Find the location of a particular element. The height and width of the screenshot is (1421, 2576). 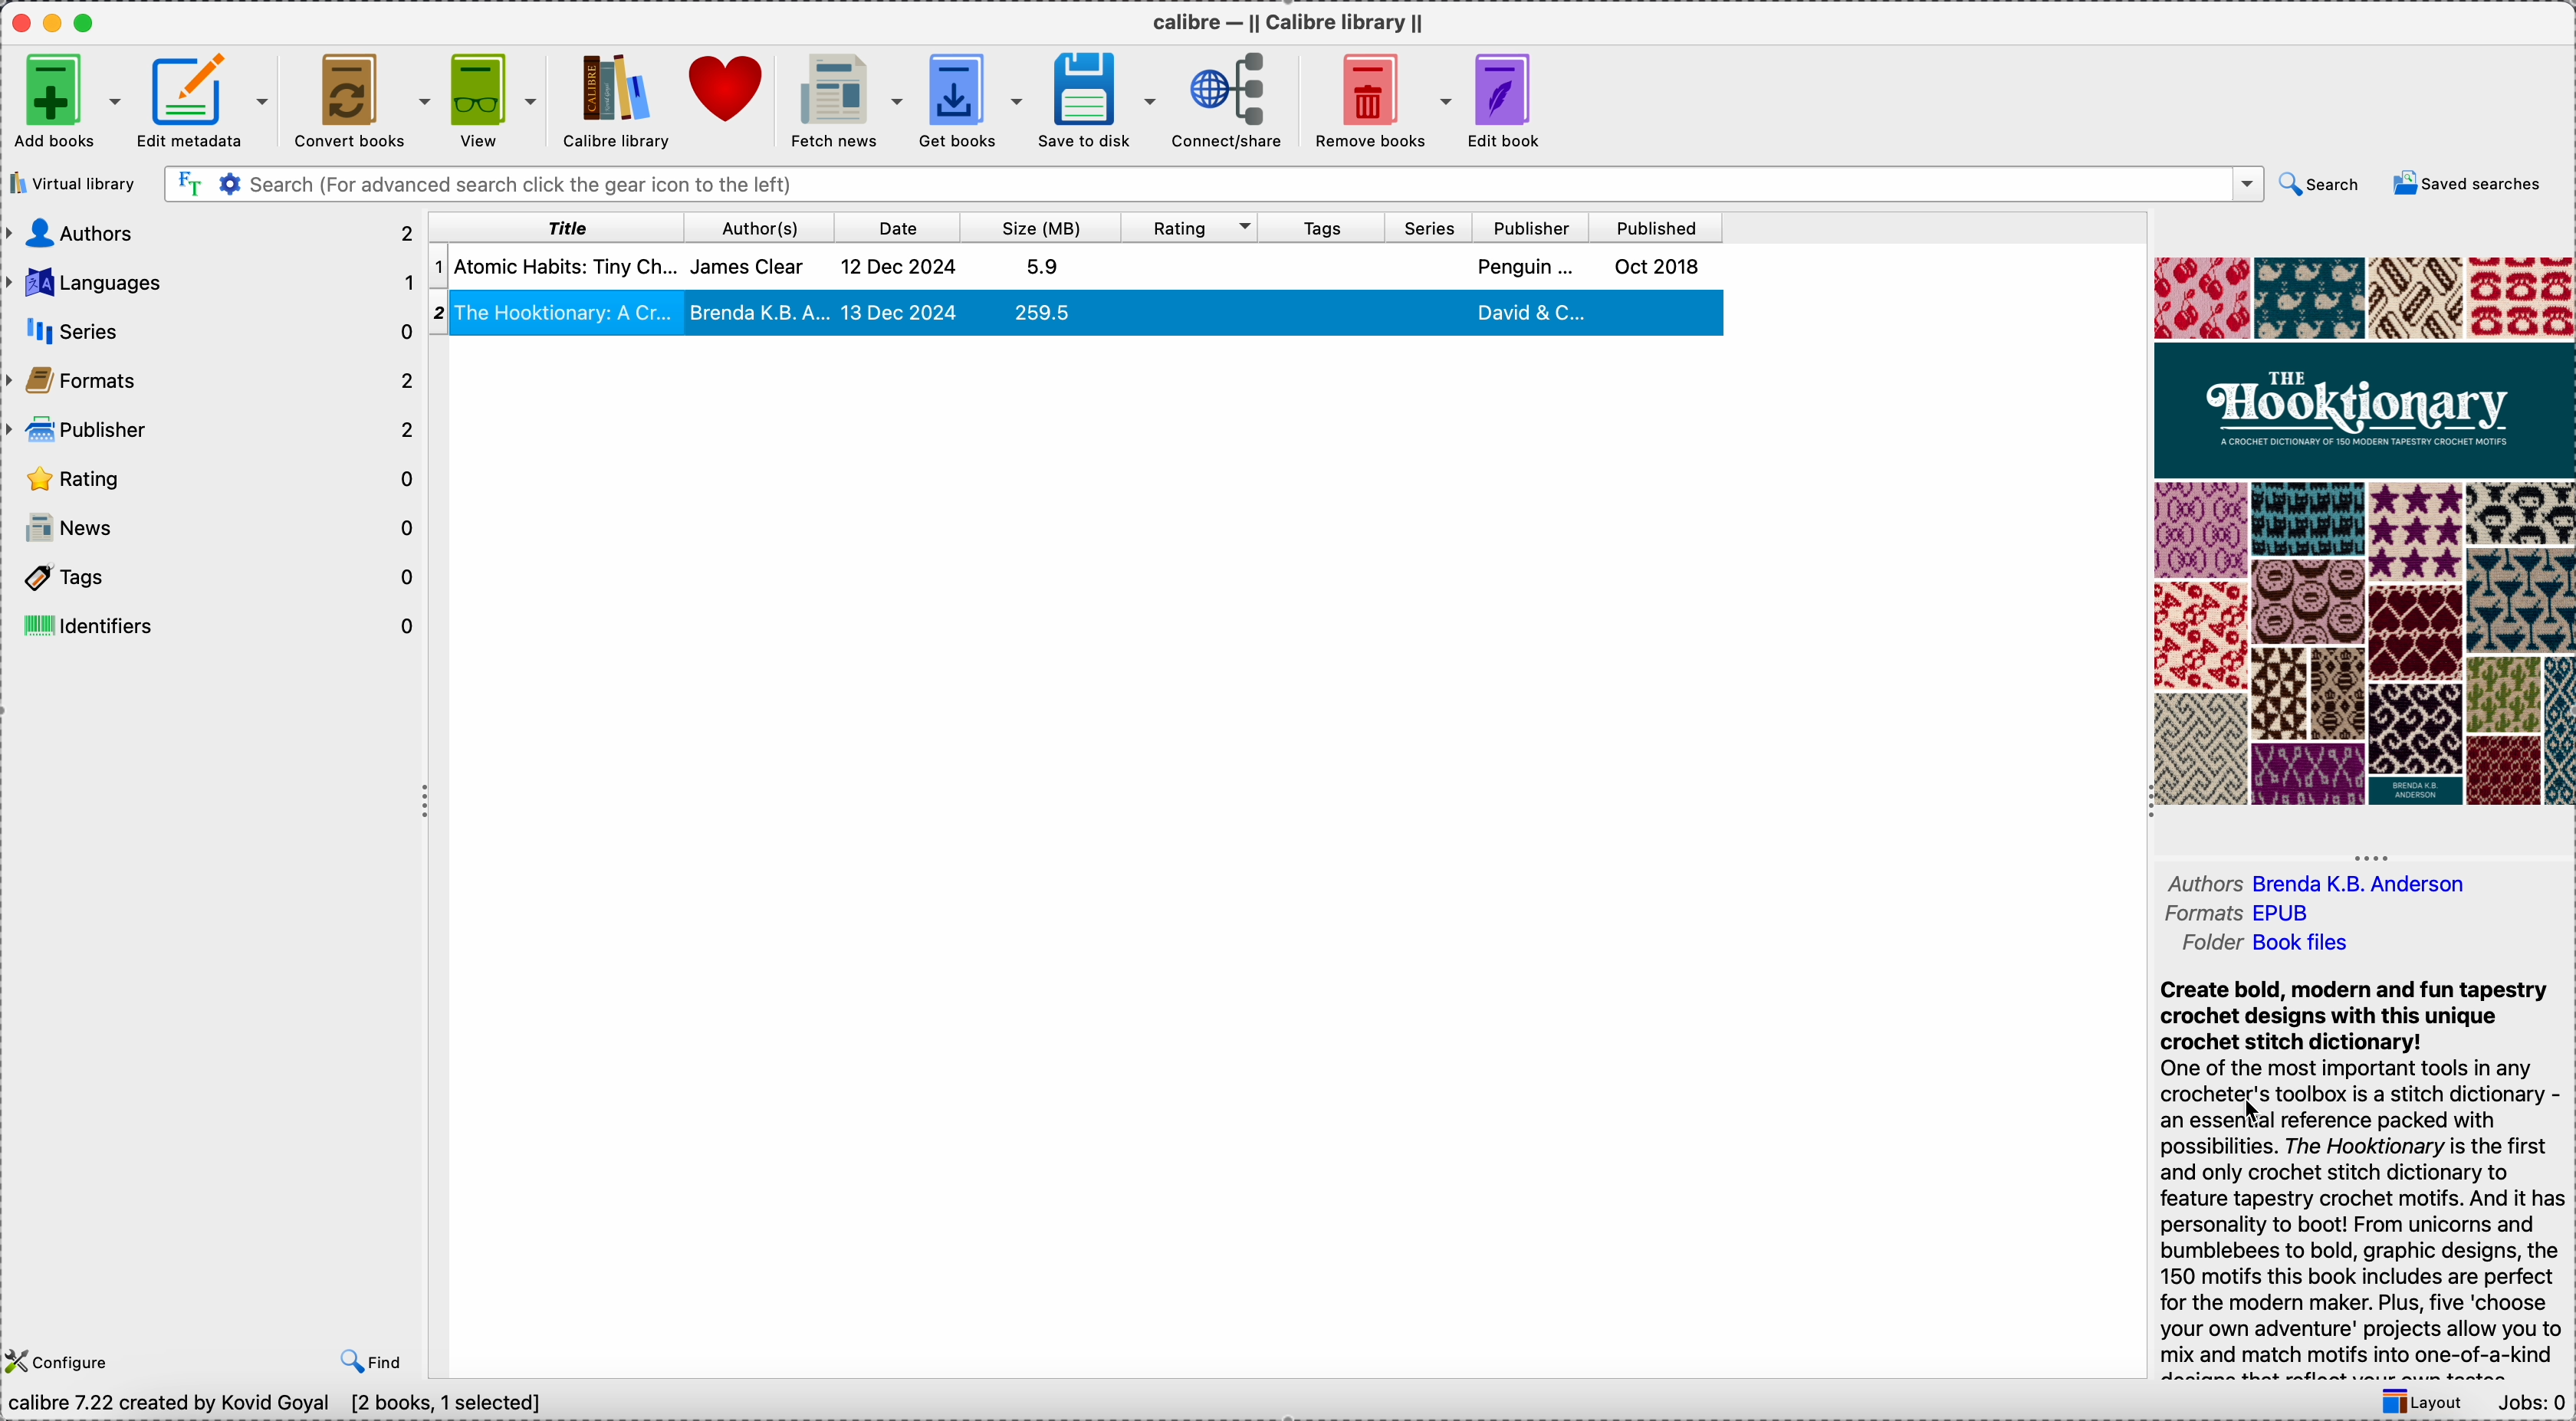

add books is located at coordinates (66, 103).